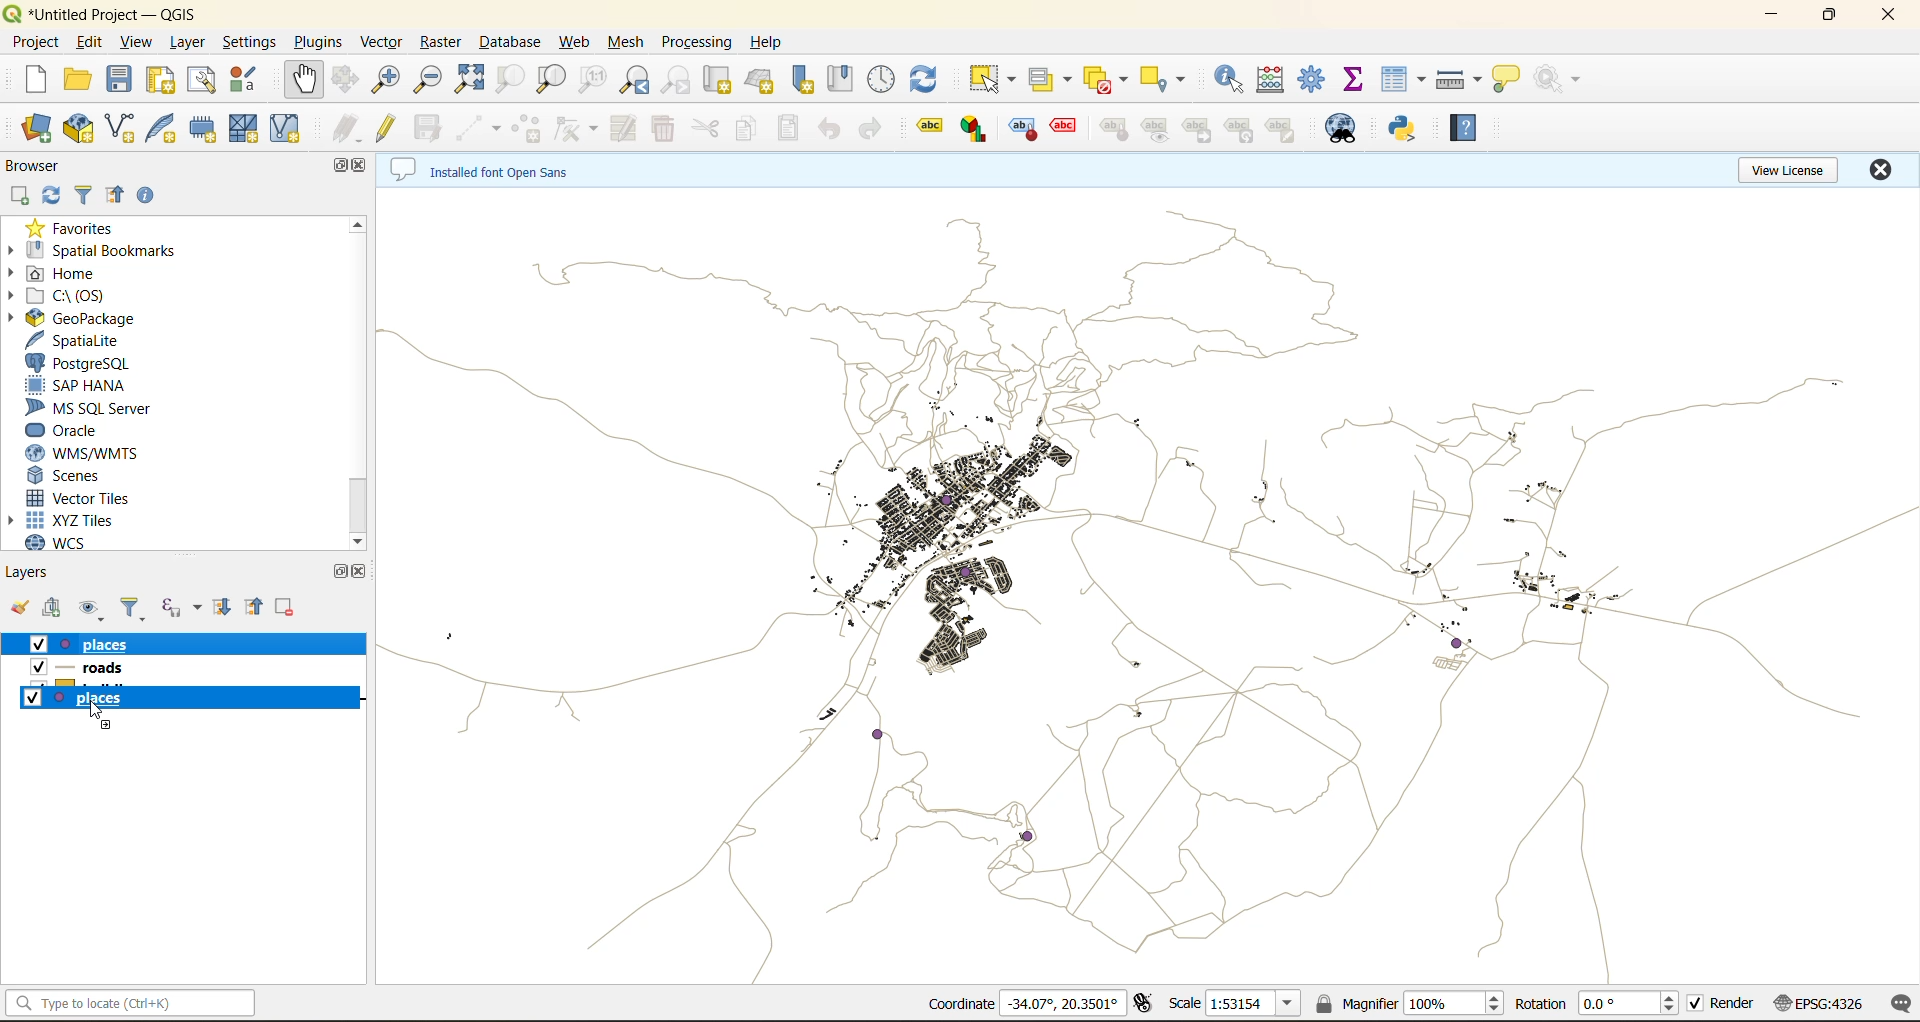 This screenshot has height=1022, width=1920. Describe the element at coordinates (51, 196) in the screenshot. I see `refresh` at that location.